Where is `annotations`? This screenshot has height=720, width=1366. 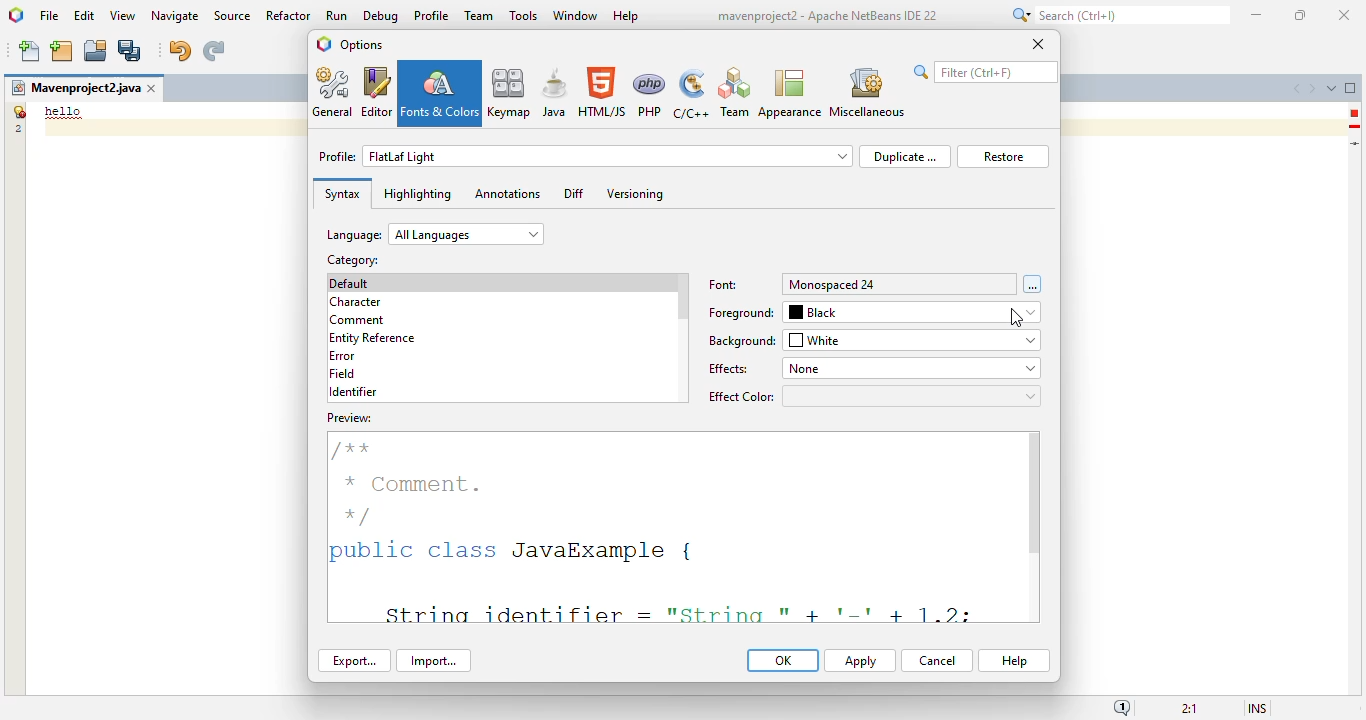 annotations is located at coordinates (507, 193).